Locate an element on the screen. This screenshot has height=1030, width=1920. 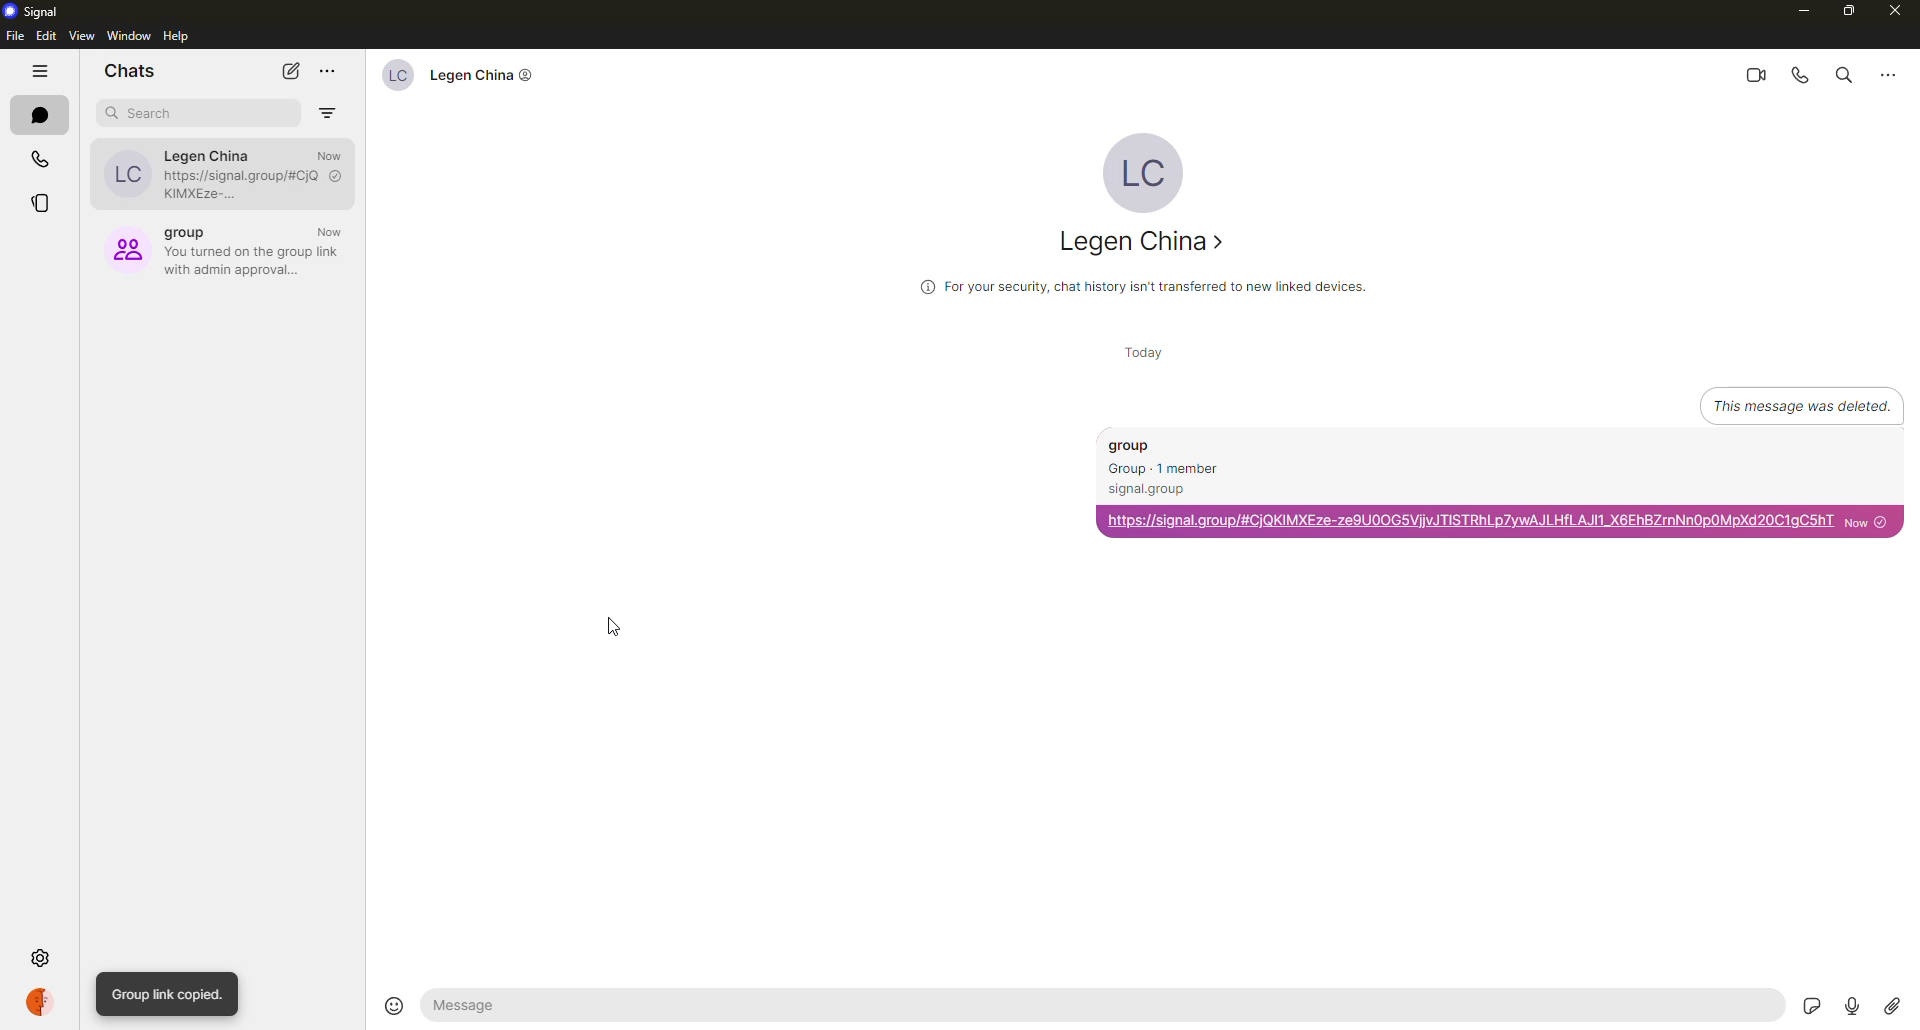
minimize is located at coordinates (1794, 10).